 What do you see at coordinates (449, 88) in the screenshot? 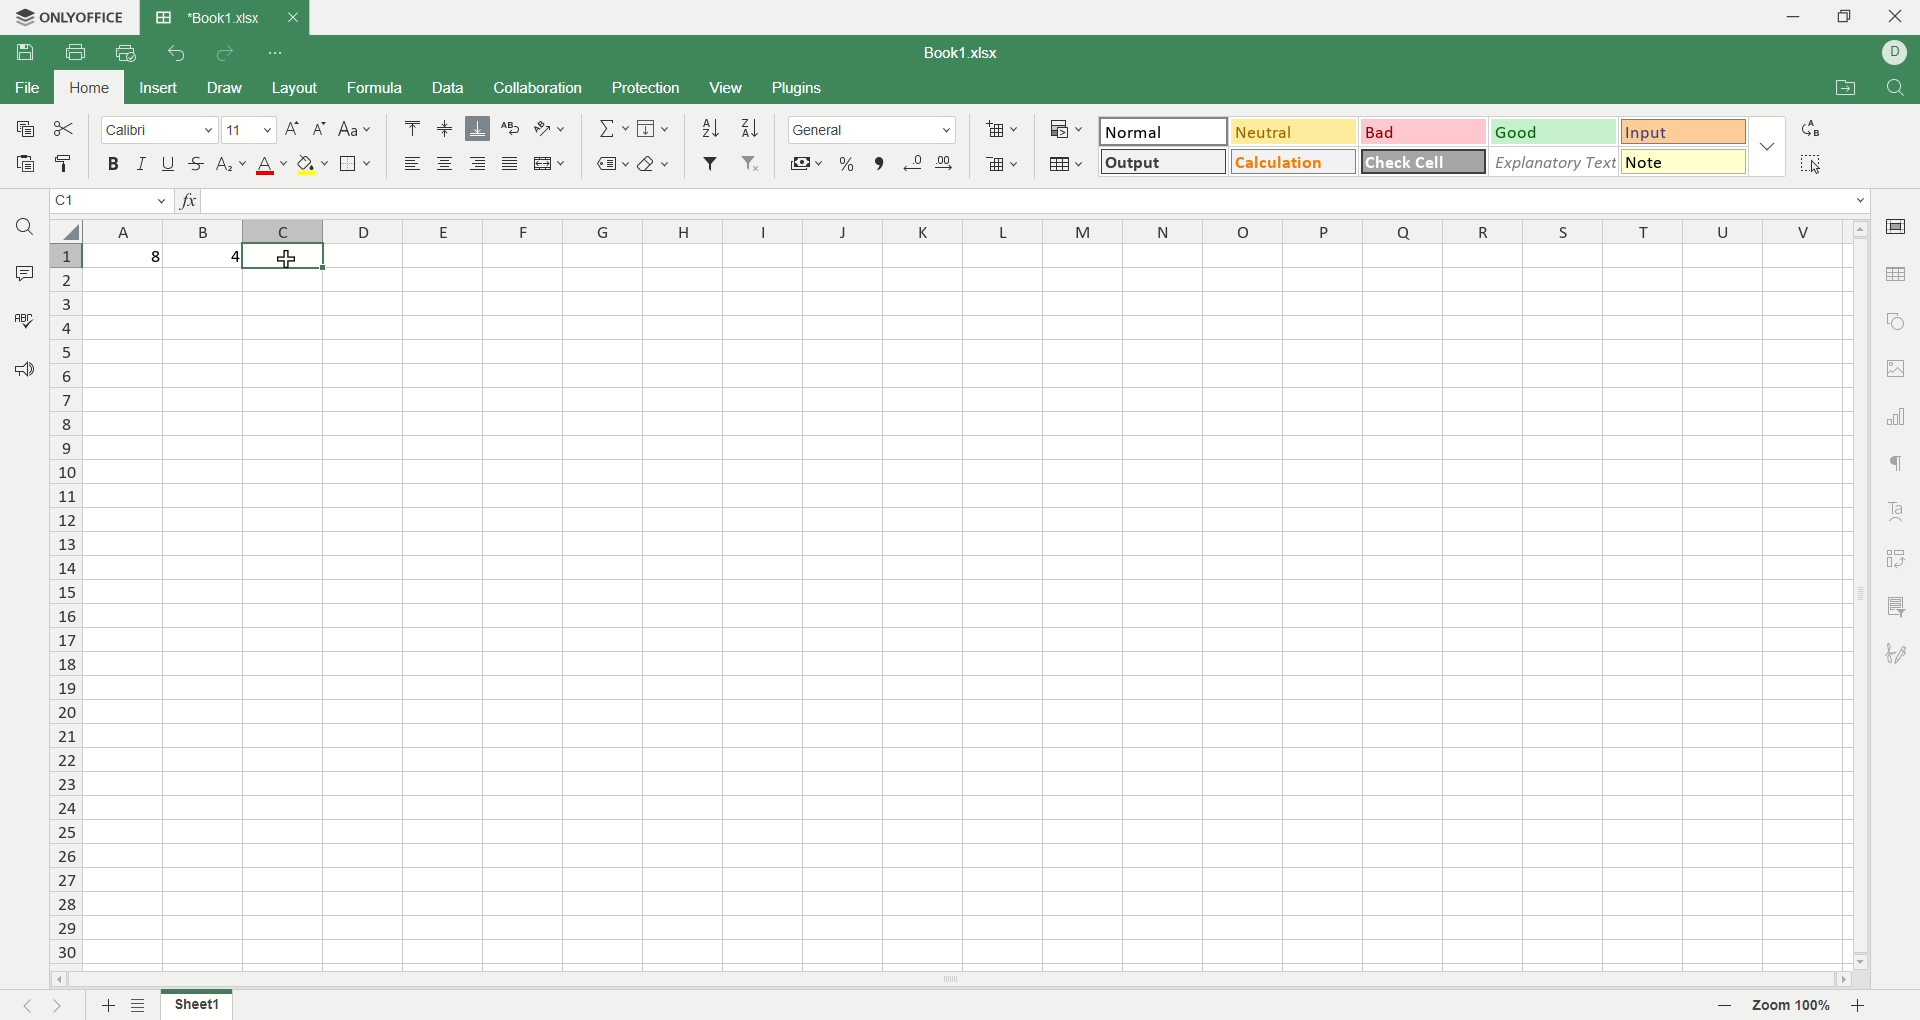
I see `data` at bounding box center [449, 88].